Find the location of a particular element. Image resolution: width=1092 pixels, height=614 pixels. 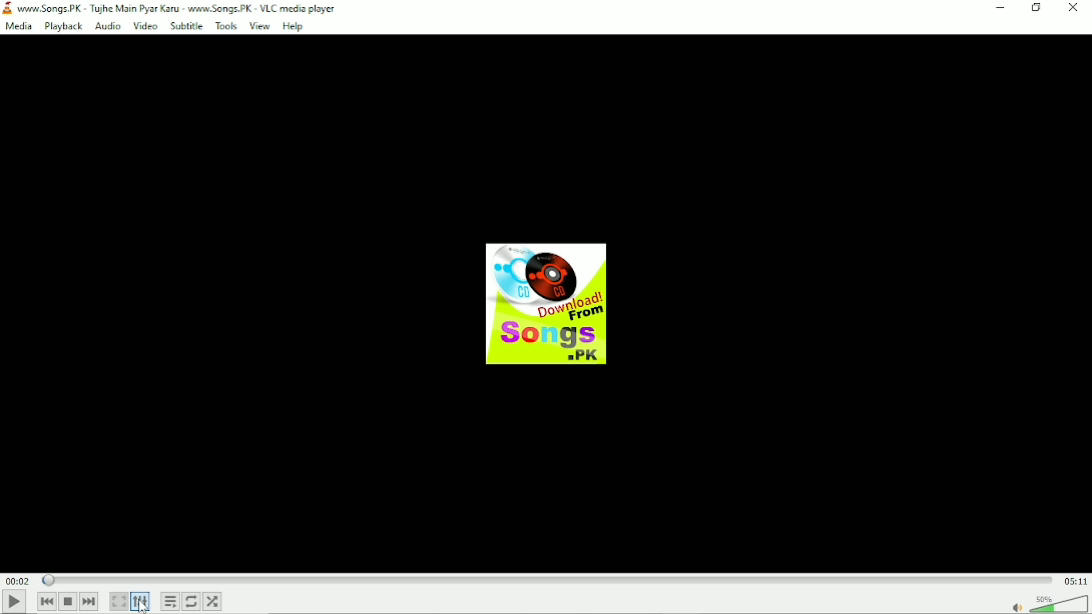

Play duration is located at coordinates (547, 580).